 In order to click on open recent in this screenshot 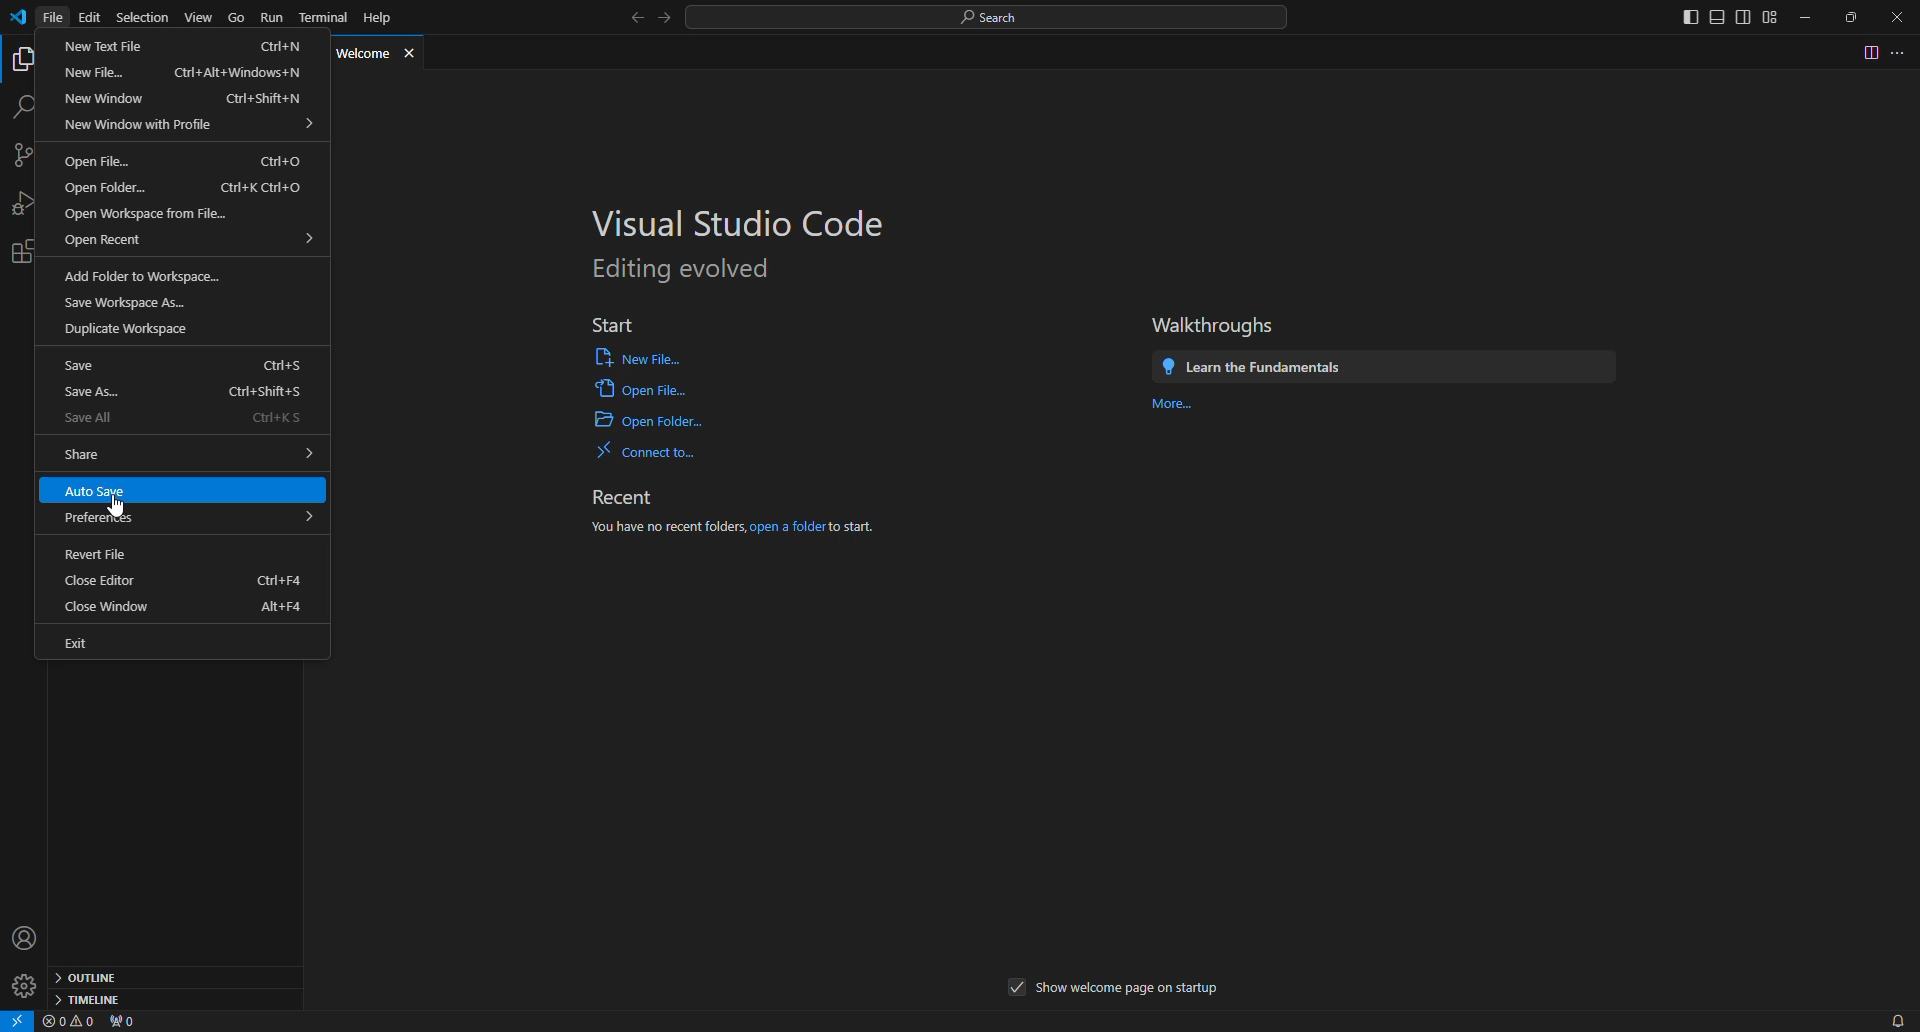, I will do `click(149, 239)`.